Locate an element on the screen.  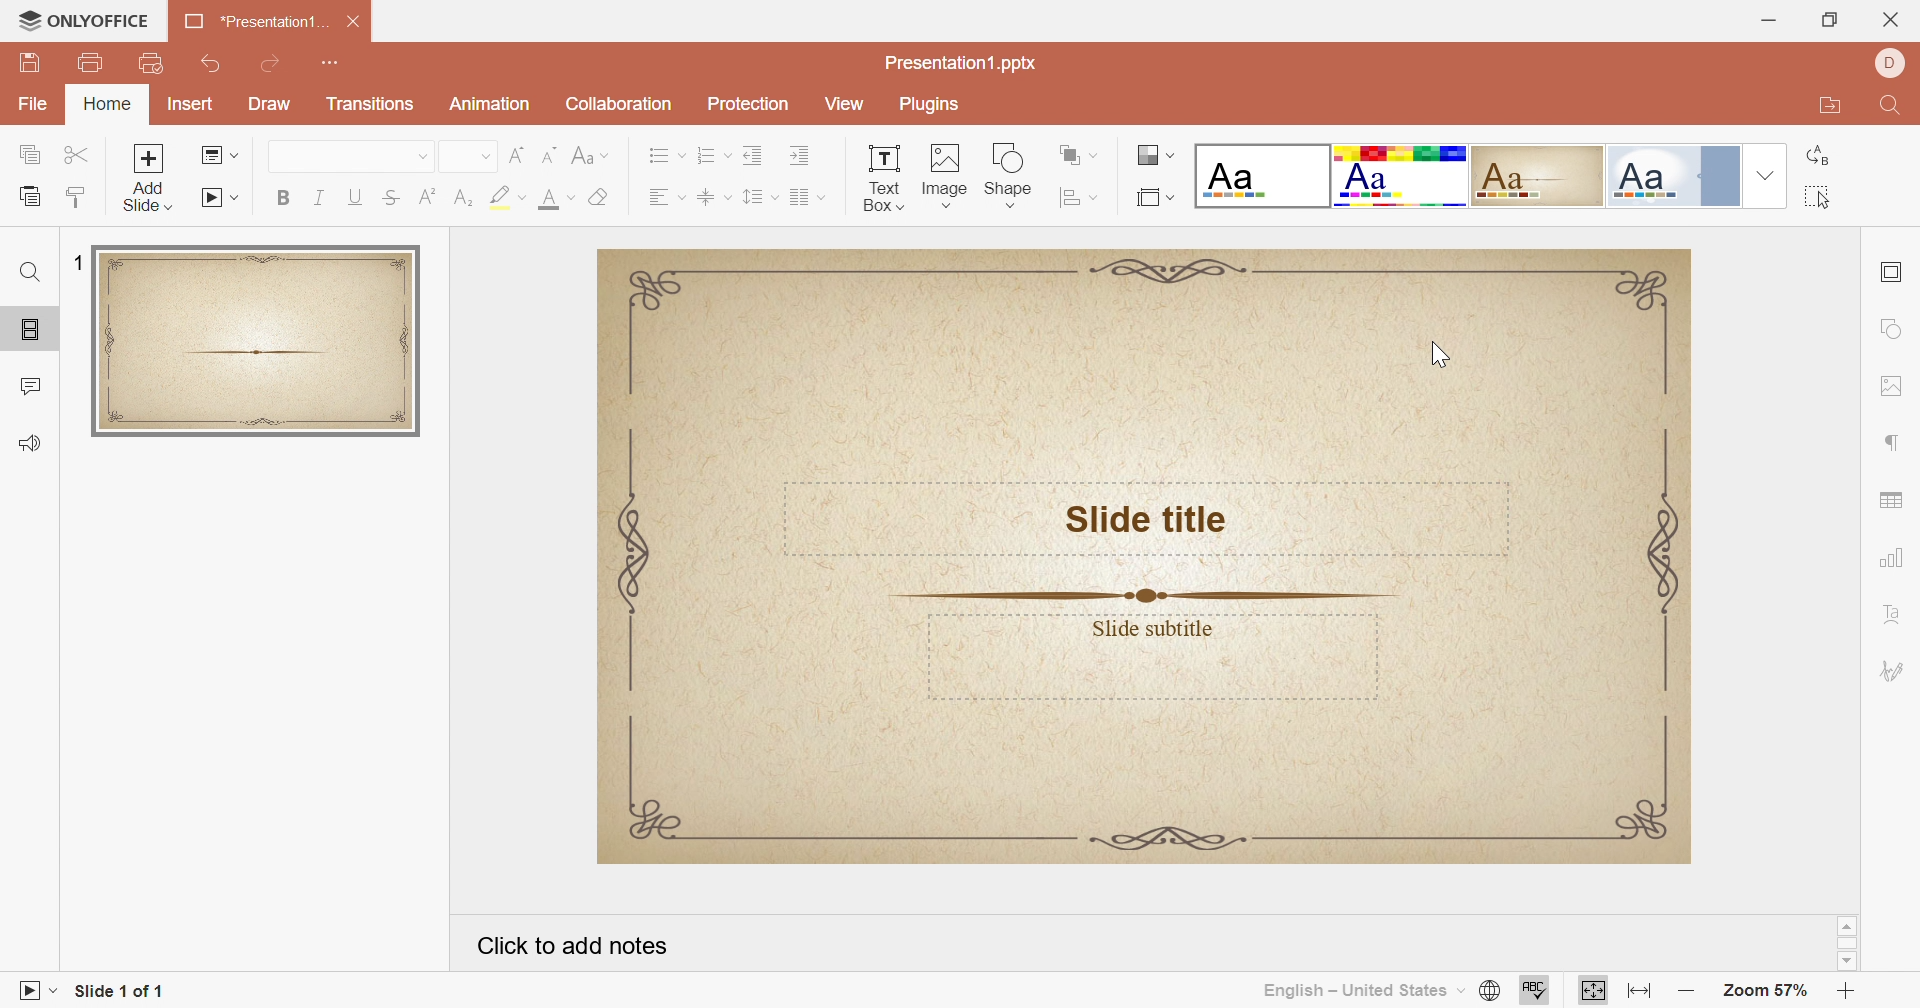
Transitions is located at coordinates (369, 104).